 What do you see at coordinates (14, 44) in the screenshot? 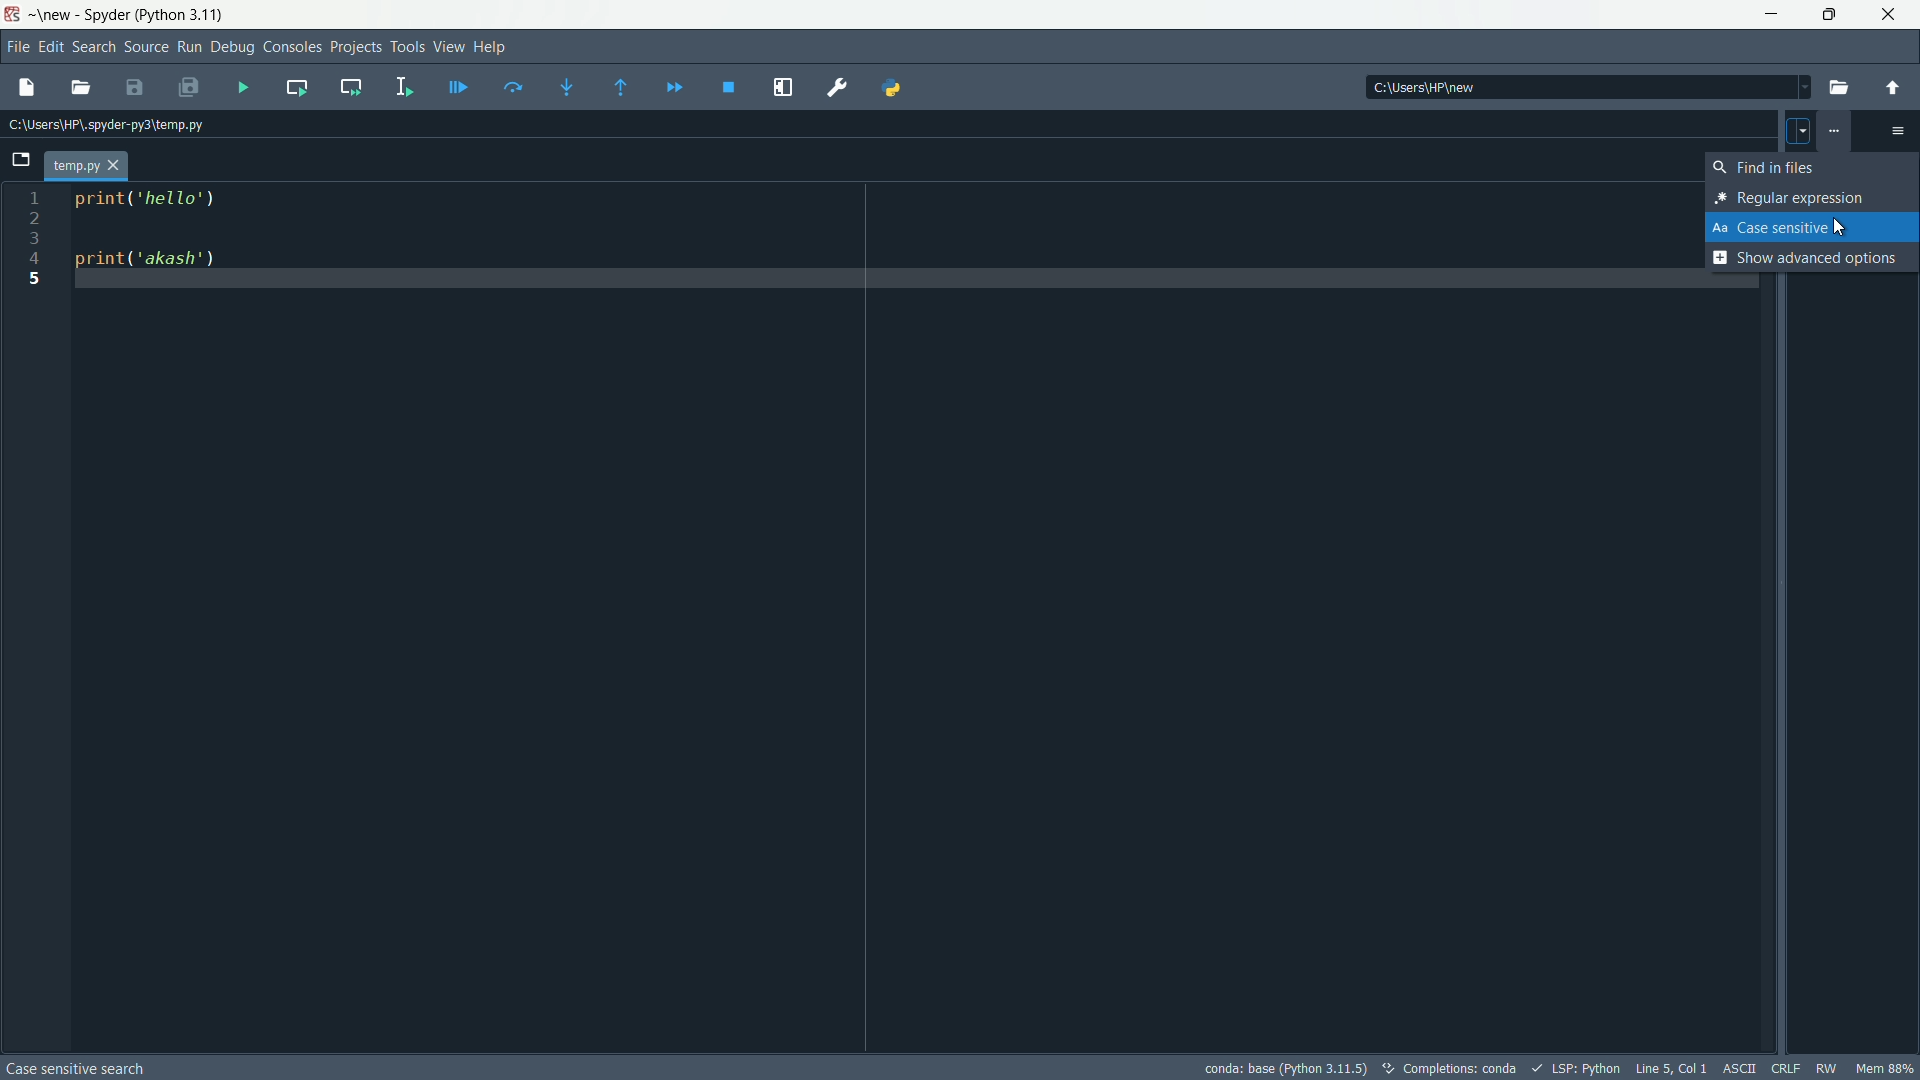
I see `File menu` at bounding box center [14, 44].